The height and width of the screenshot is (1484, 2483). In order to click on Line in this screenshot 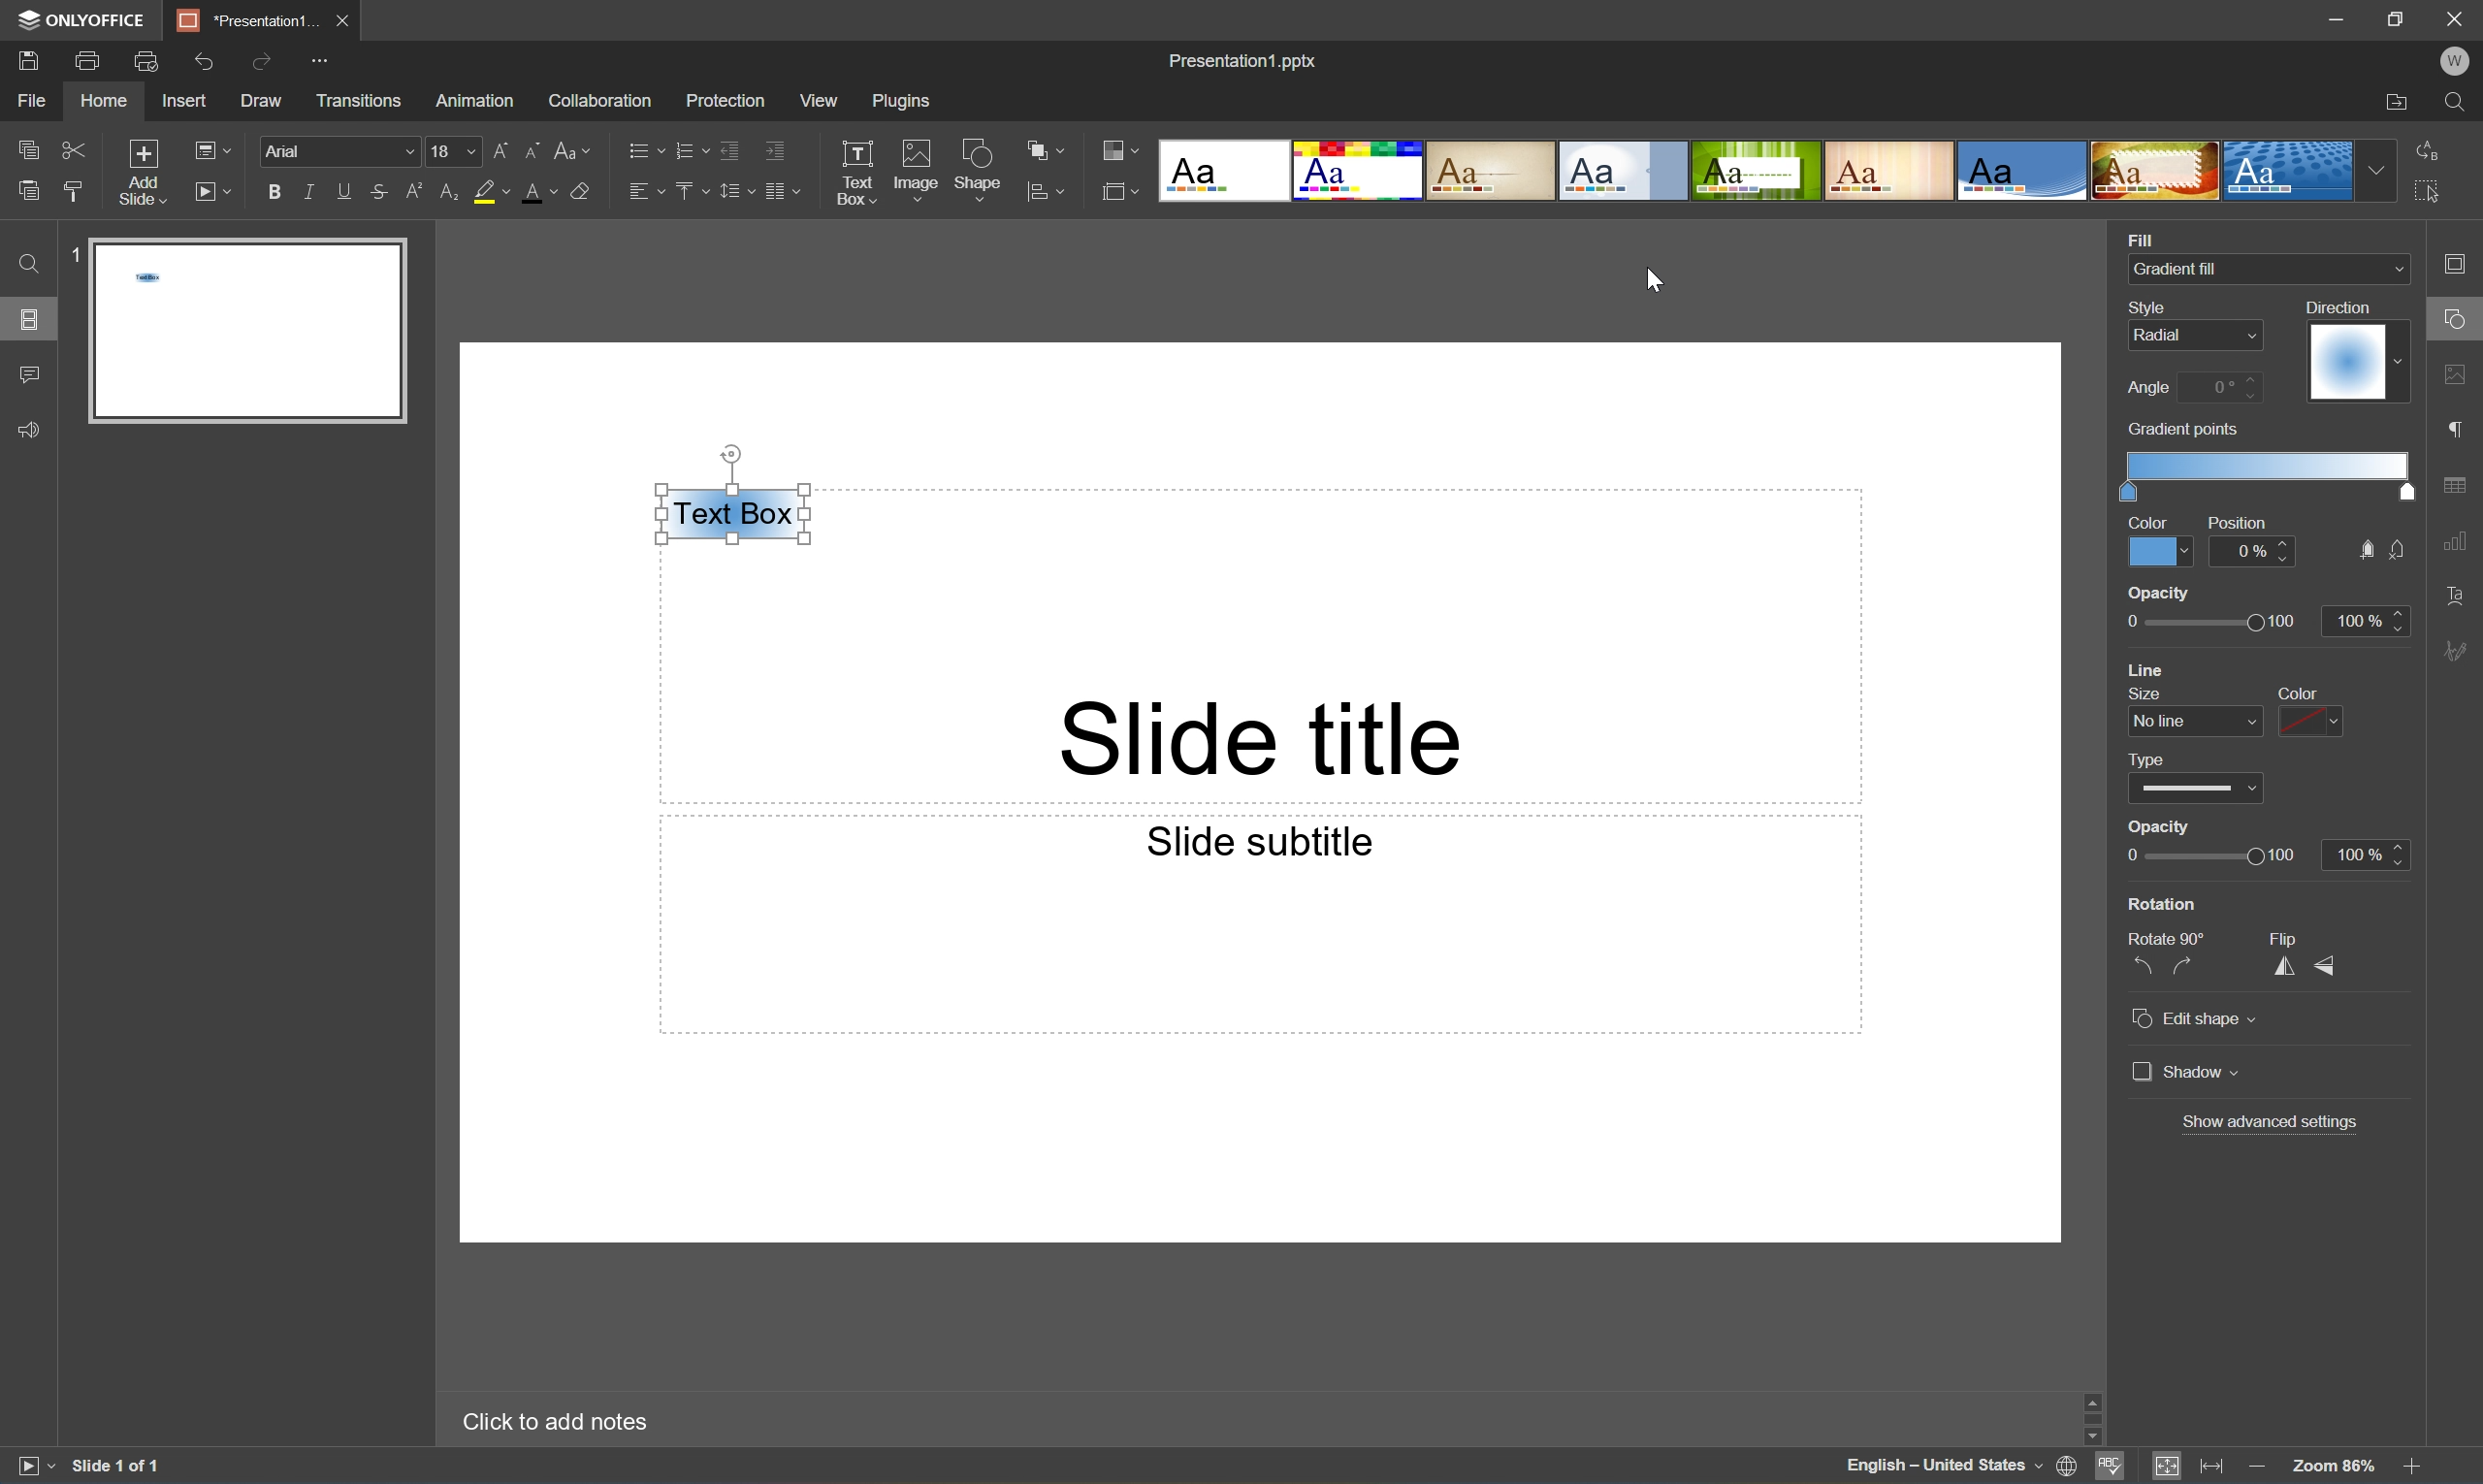, I will do `click(2150, 667)`.